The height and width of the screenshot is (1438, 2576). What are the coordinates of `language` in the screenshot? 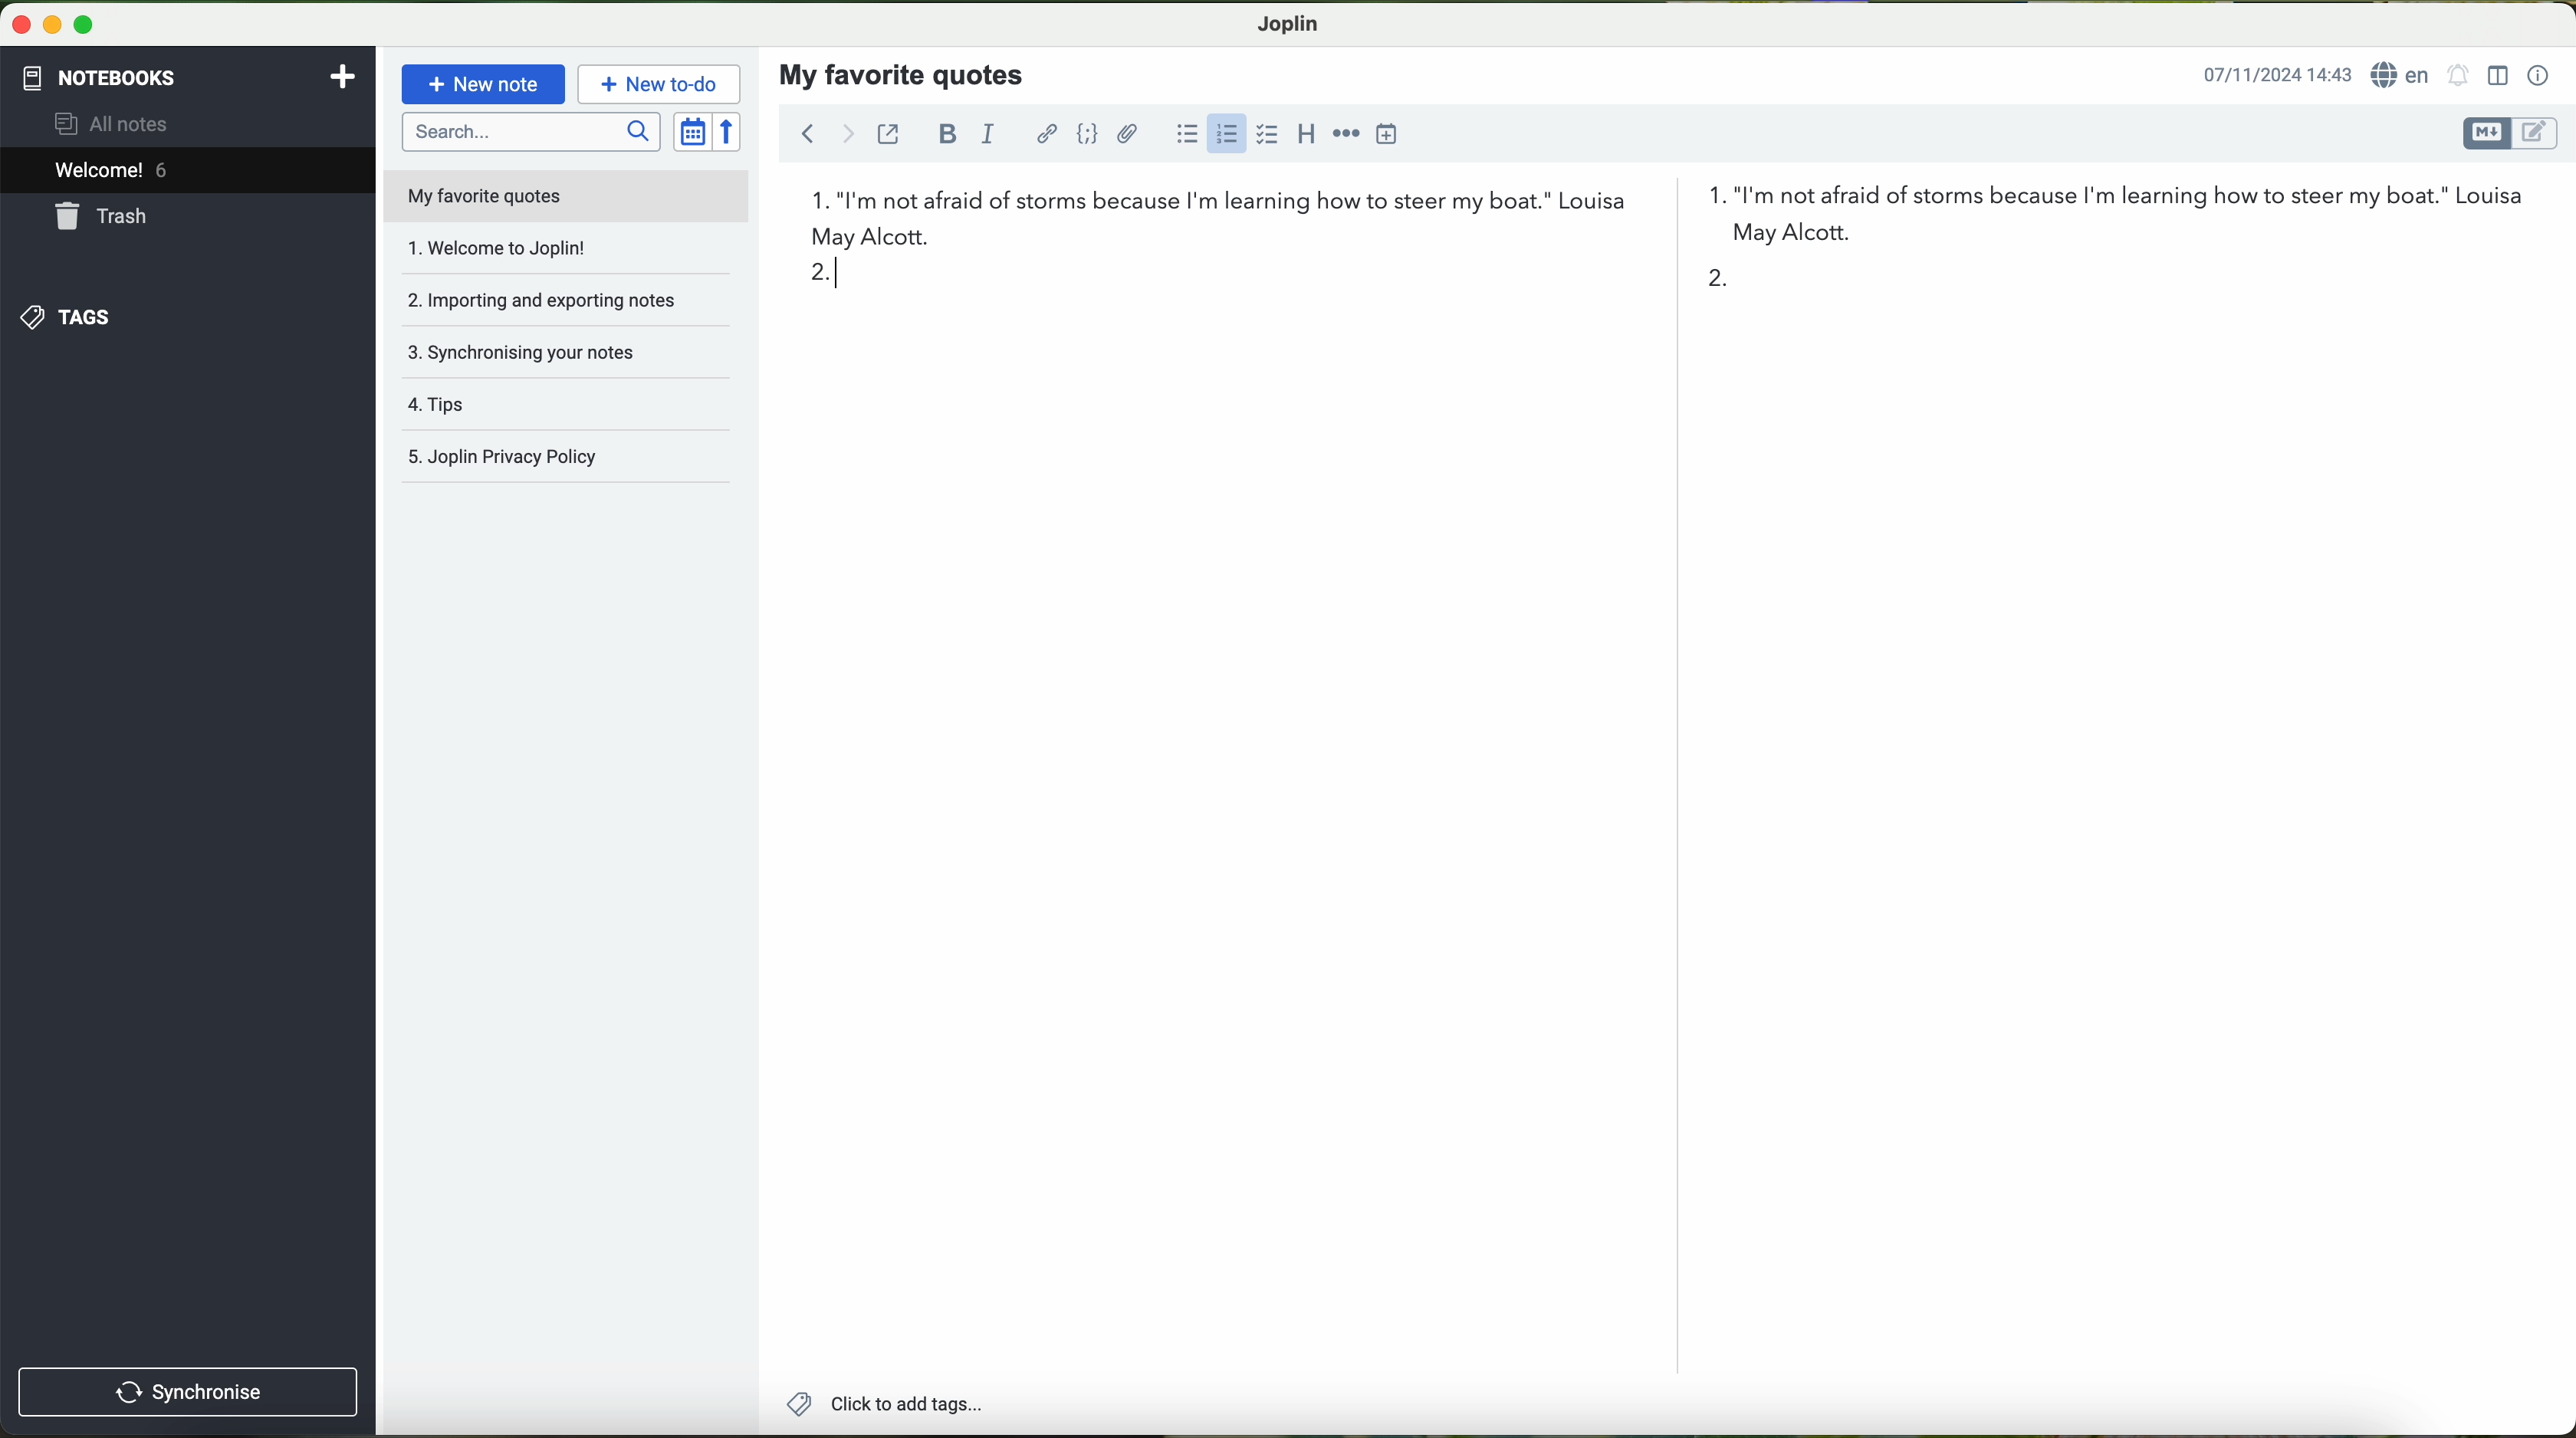 It's located at (2404, 74).